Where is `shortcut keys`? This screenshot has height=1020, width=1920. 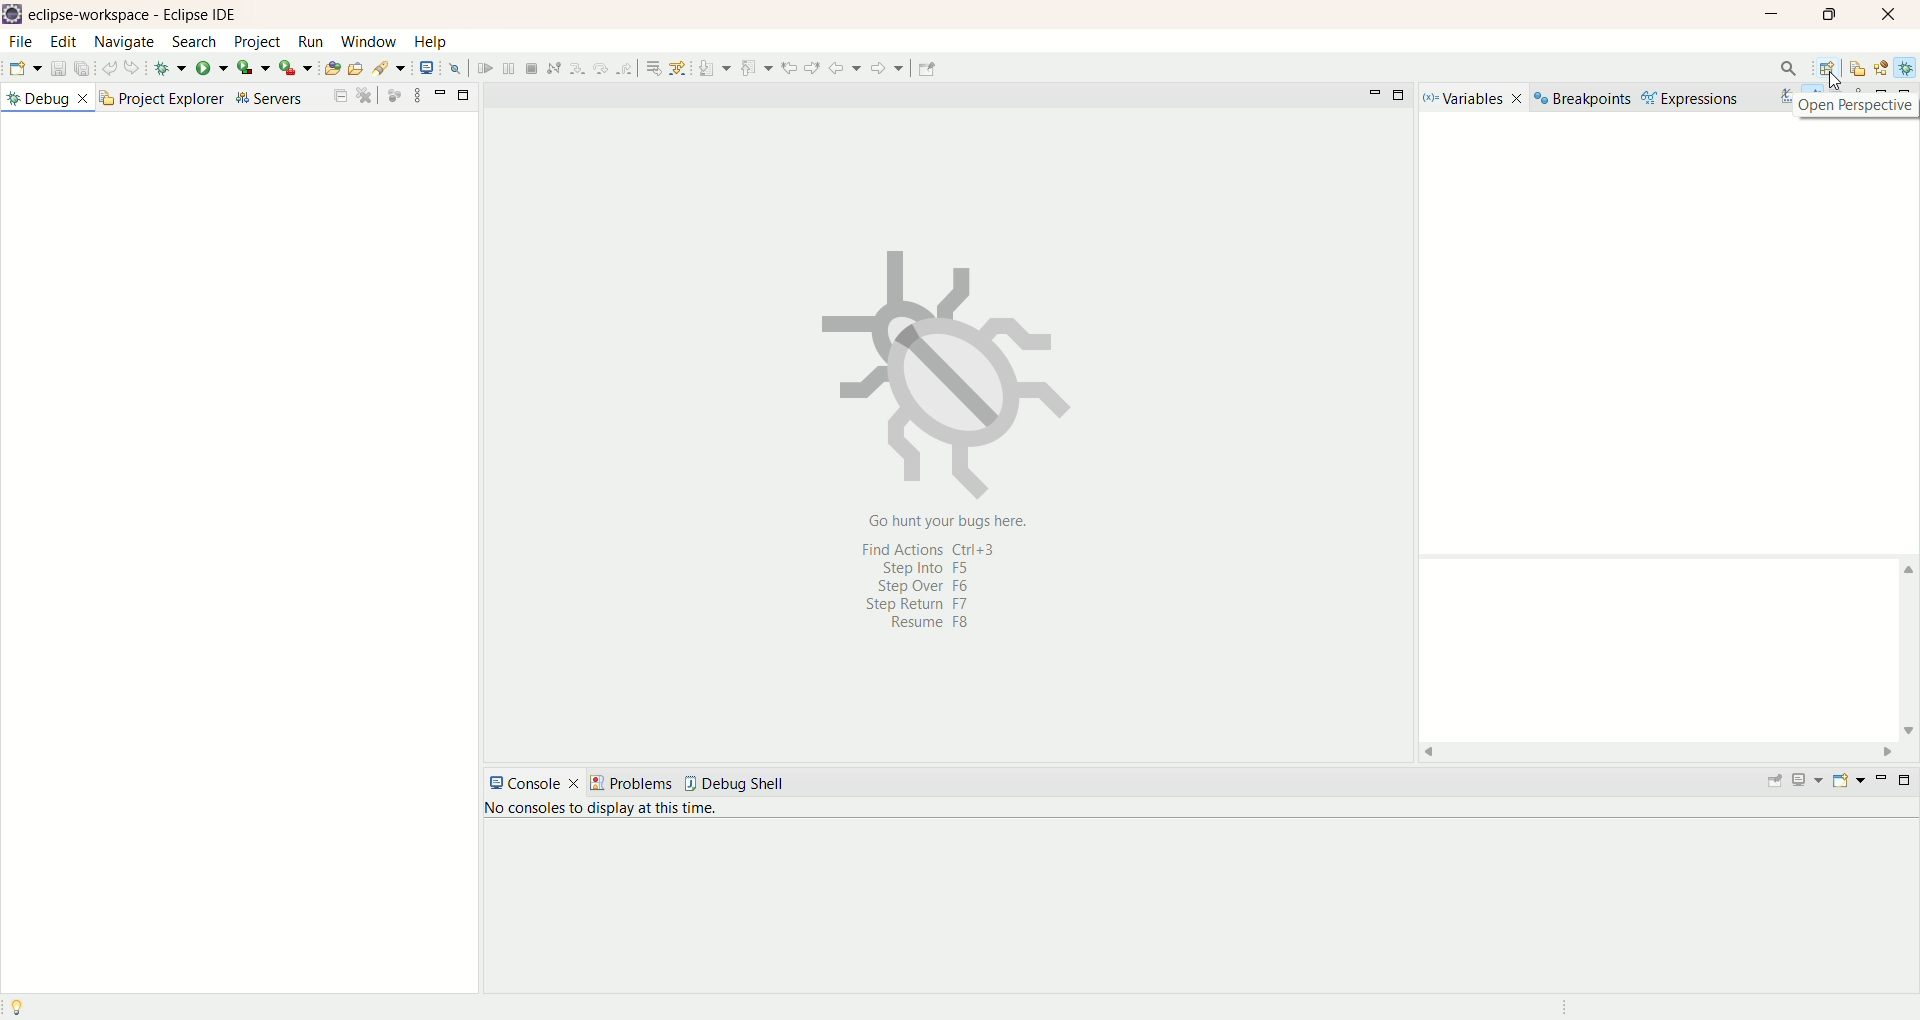 shortcut keys is located at coordinates (927, 588).